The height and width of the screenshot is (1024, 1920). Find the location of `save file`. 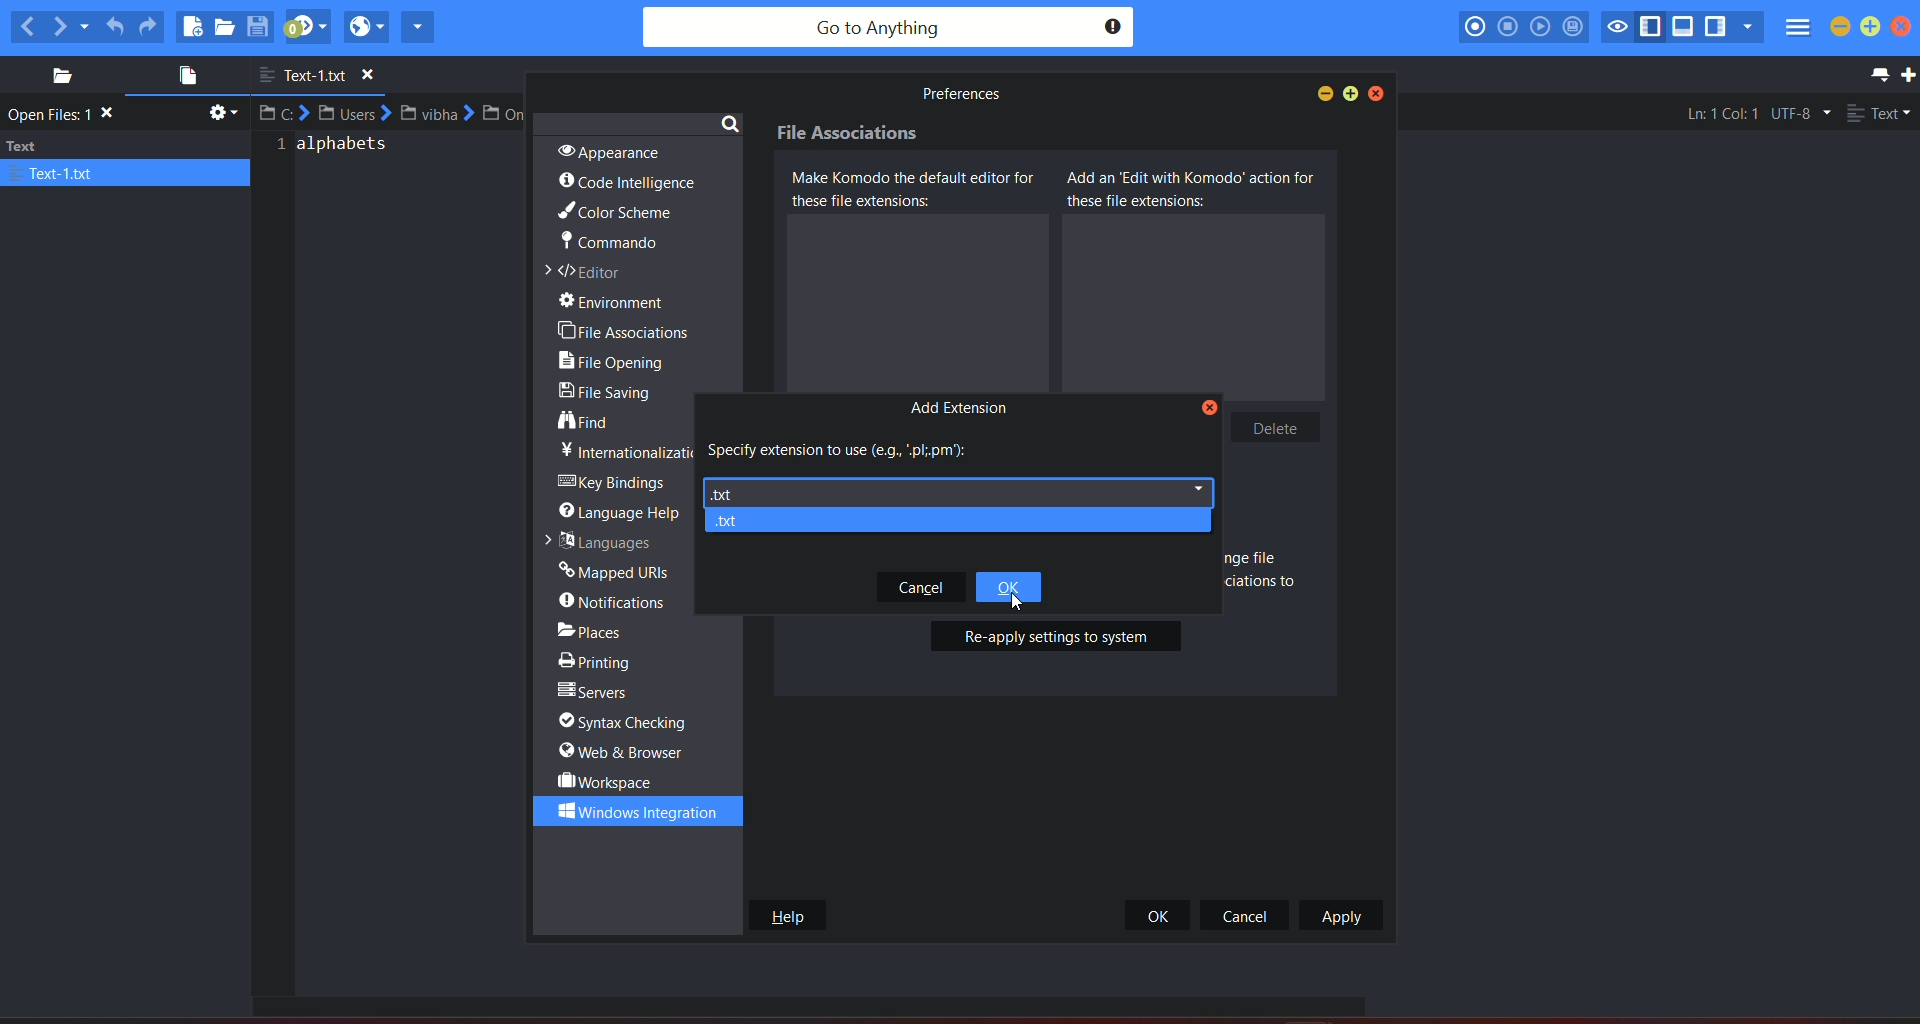

save file is located at coordinates (260, 26).